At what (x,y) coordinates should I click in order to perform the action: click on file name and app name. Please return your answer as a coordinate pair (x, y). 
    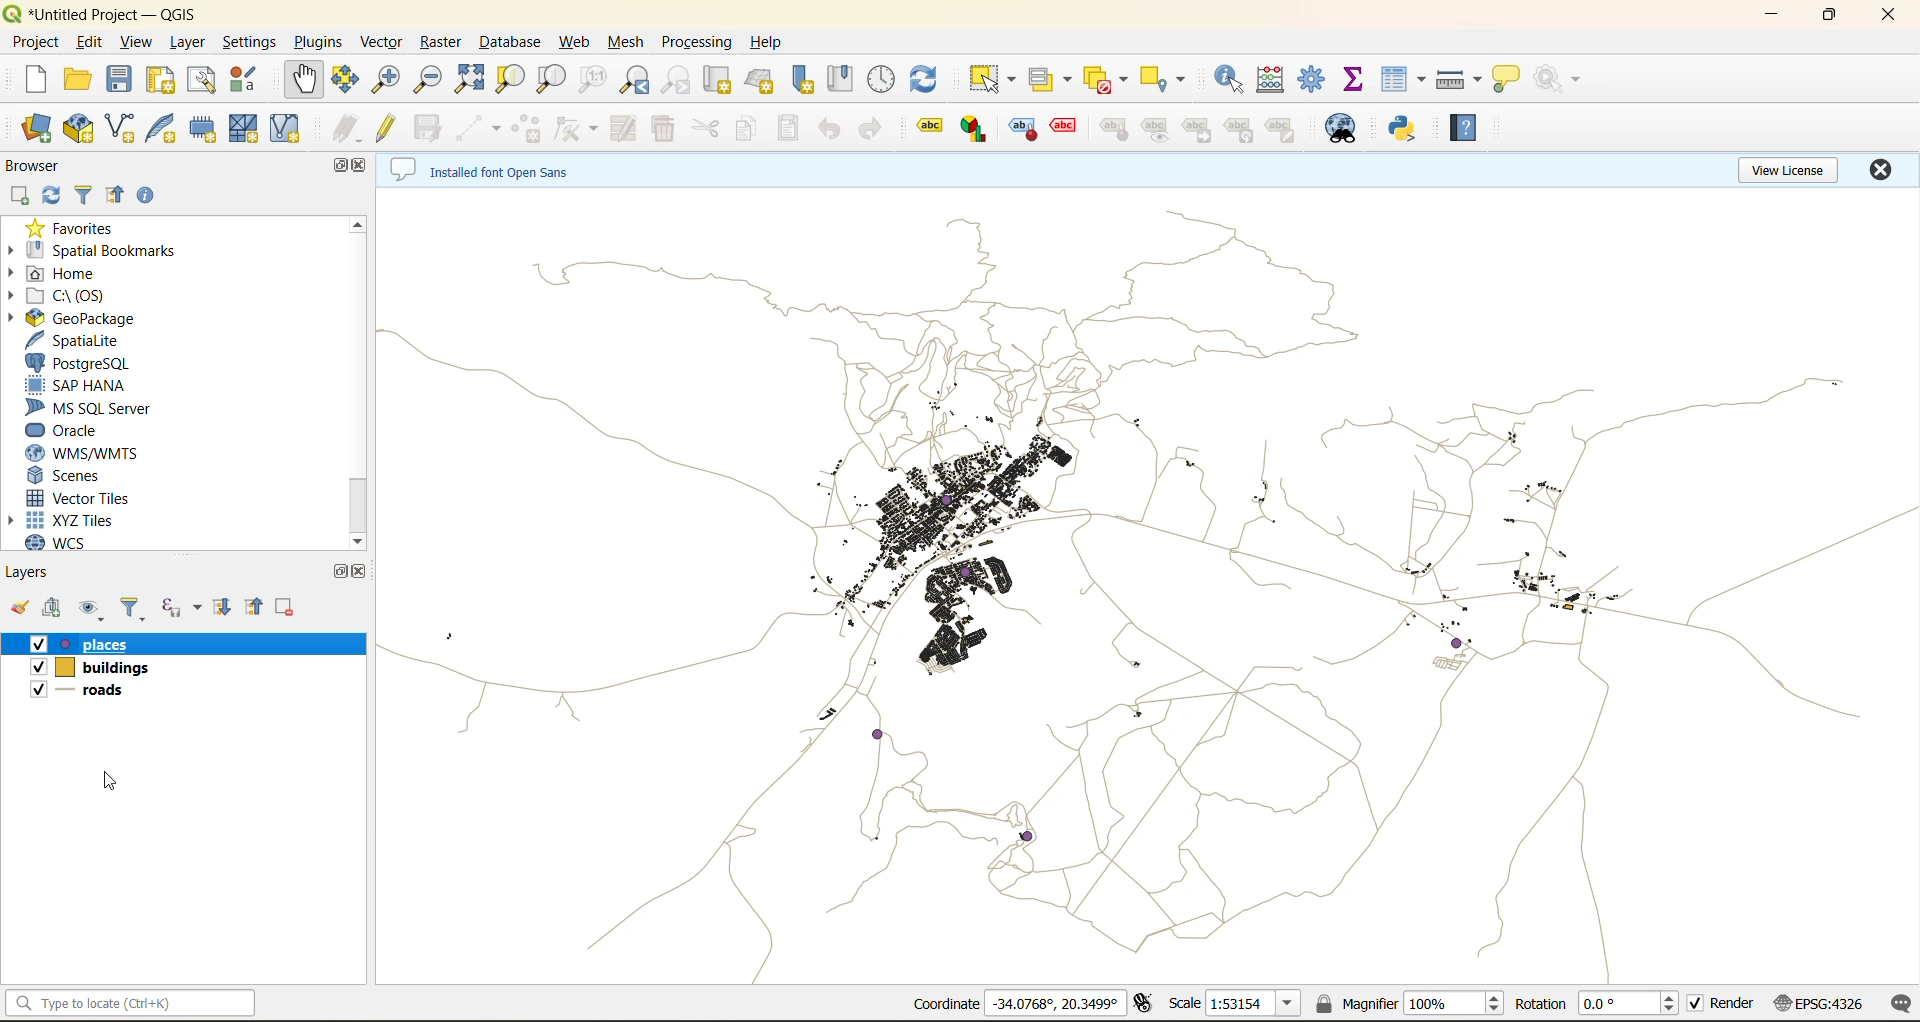
    Looking at the image, I should click on (106, 15).